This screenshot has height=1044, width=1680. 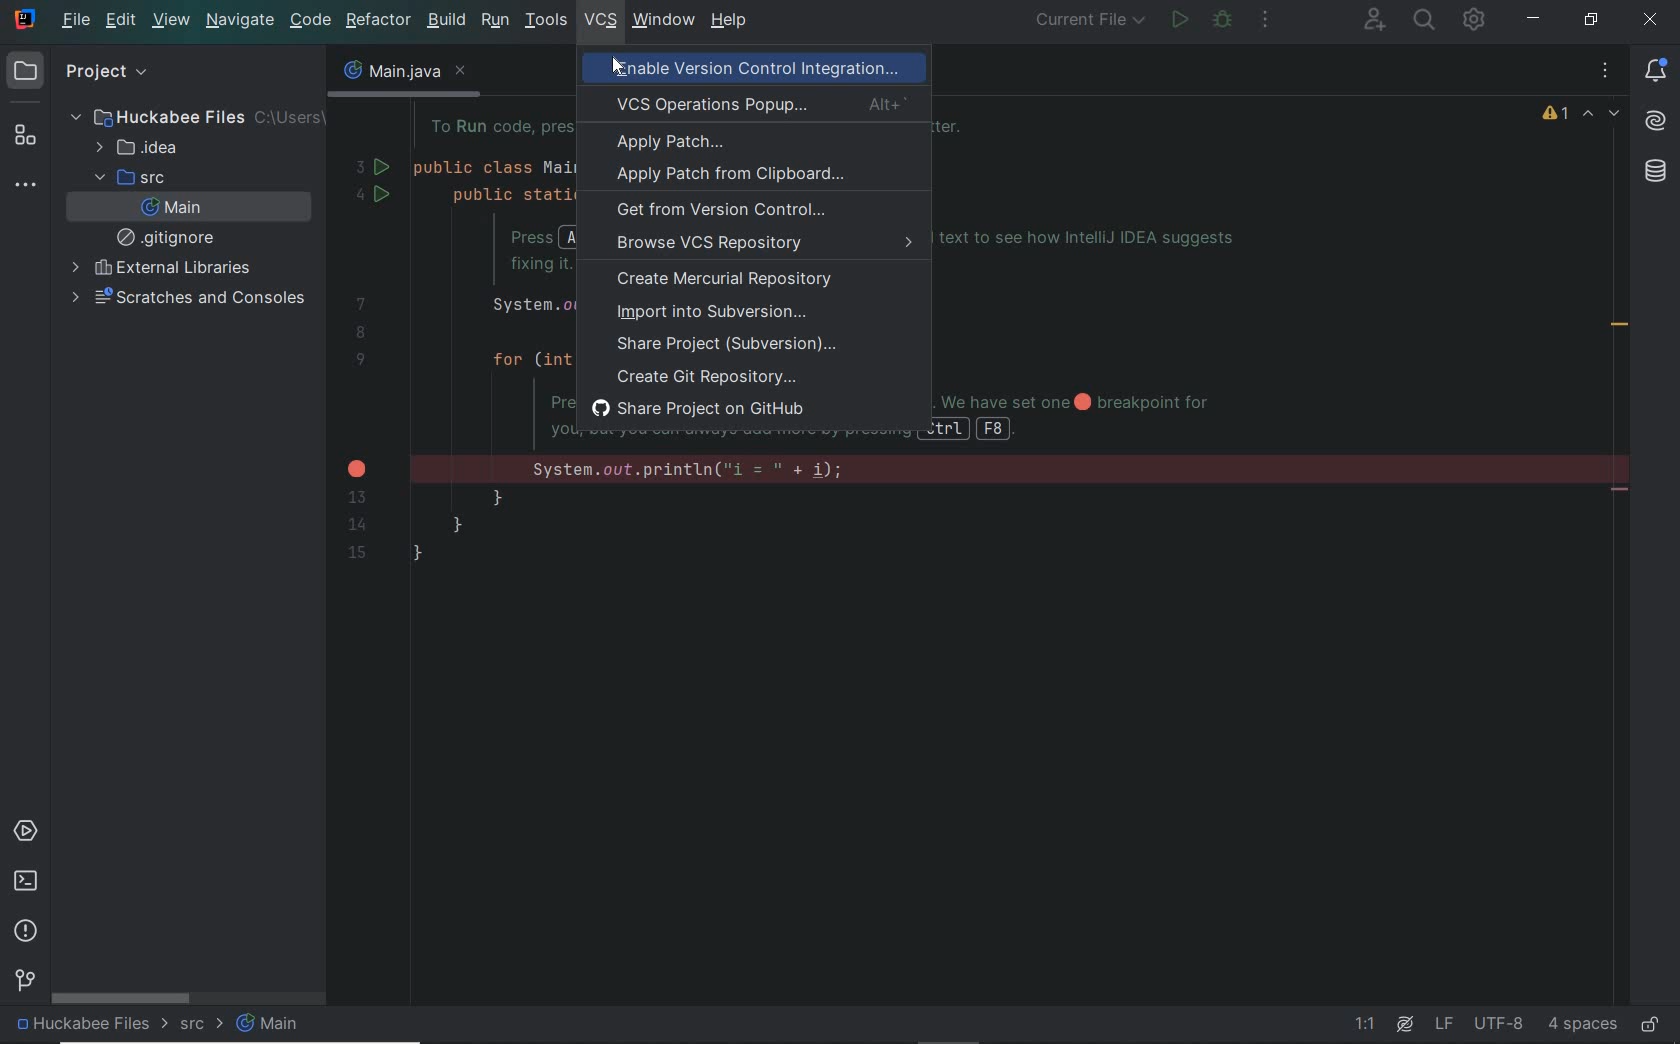 I want to click on run, so click(x=494, y=22).